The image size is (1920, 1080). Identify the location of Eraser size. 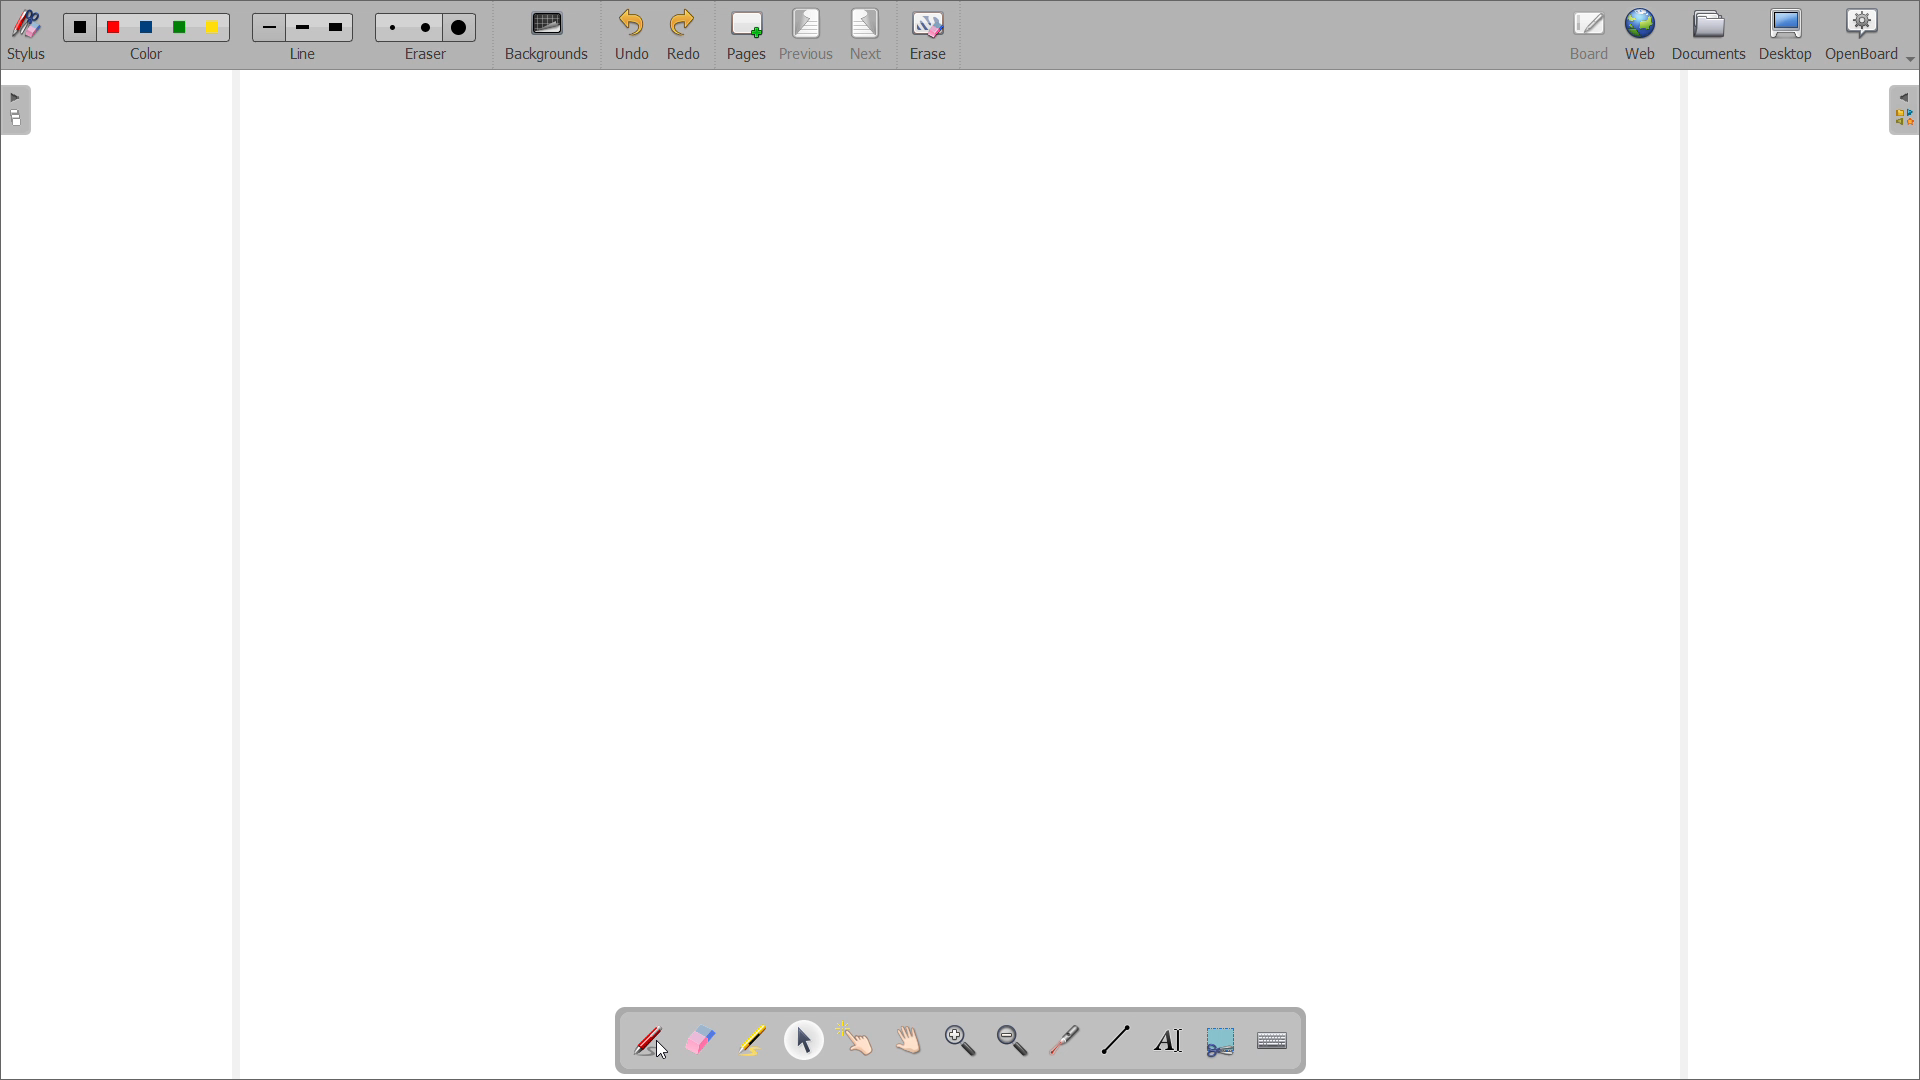
(459, 28).